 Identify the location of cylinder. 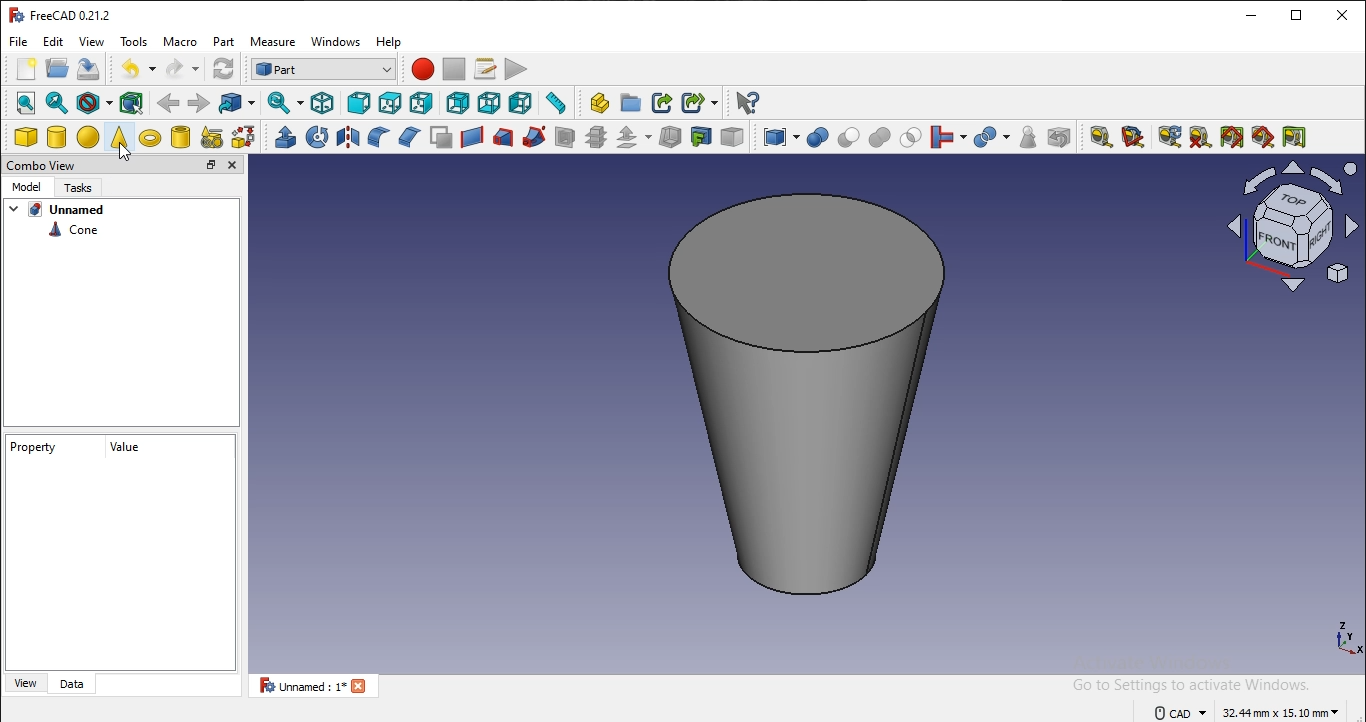
(57, 137).